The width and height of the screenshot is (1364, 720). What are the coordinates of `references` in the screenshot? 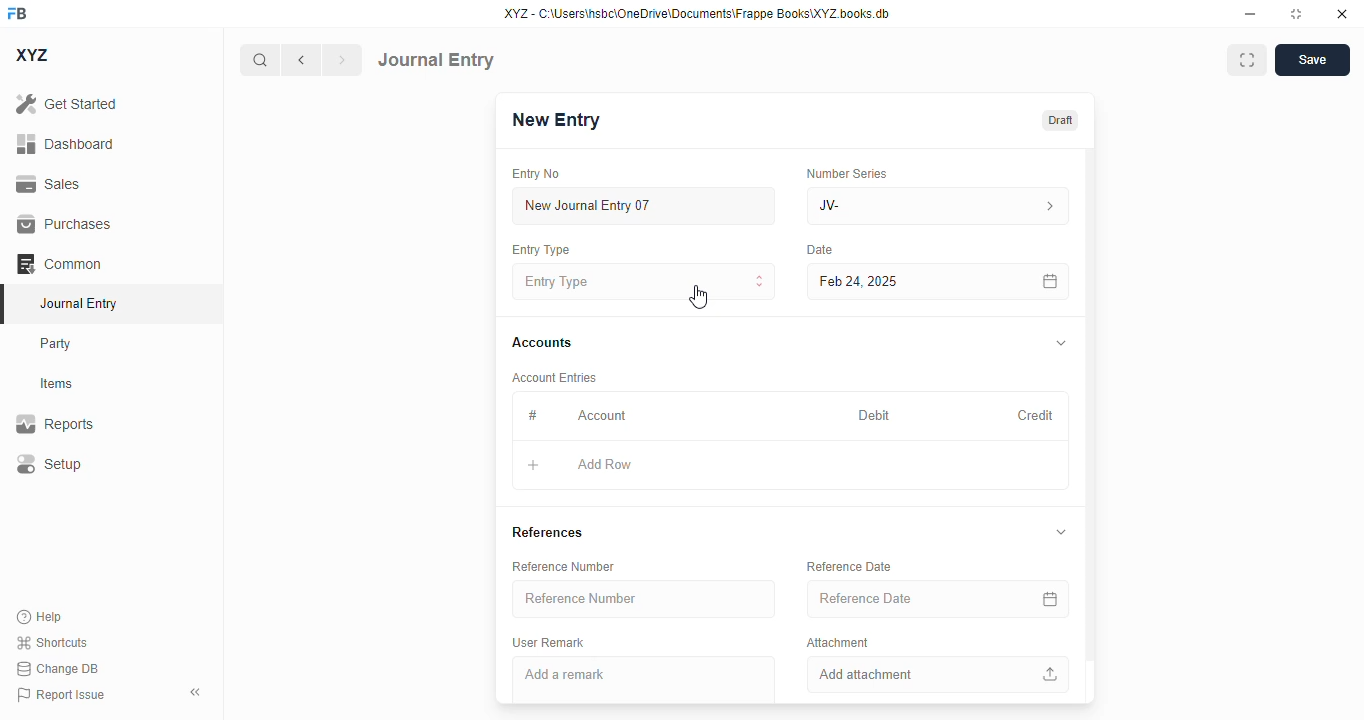 It's located at (548, 533).